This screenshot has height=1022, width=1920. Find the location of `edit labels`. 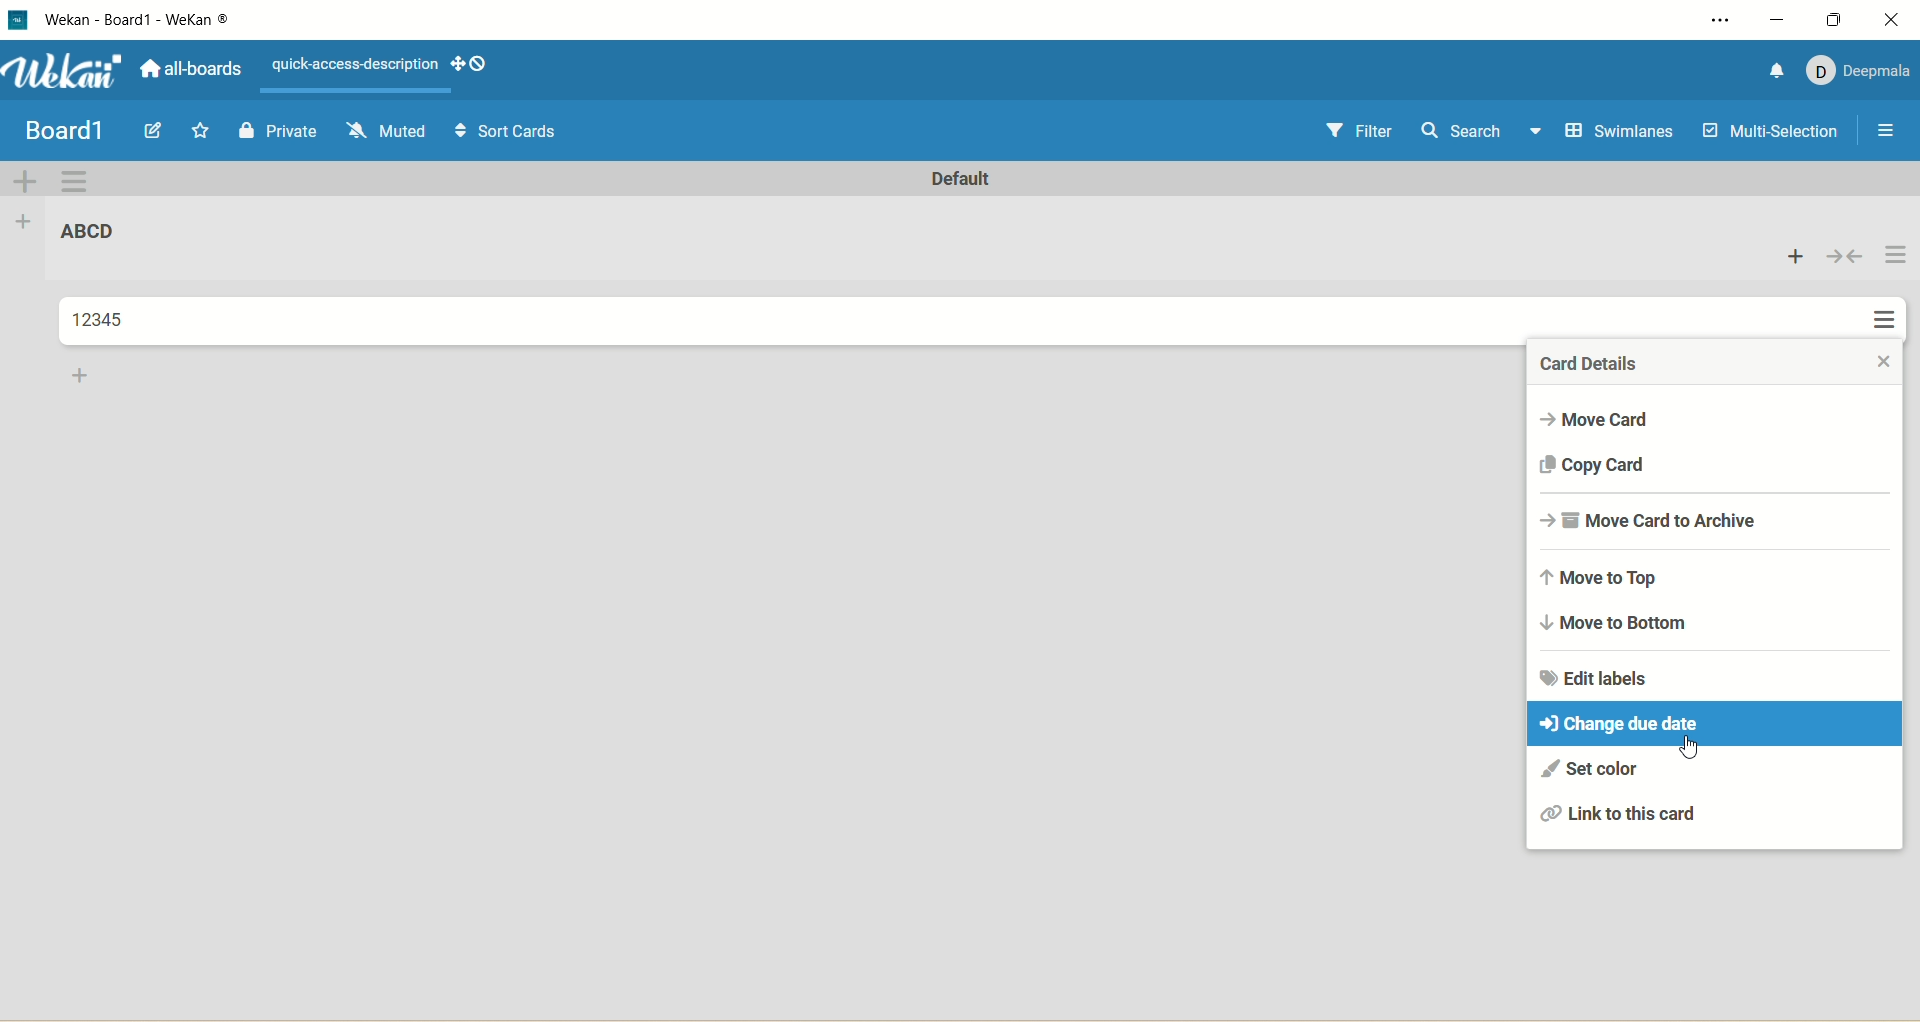

edit labels is located at coordinates (1595, 677).